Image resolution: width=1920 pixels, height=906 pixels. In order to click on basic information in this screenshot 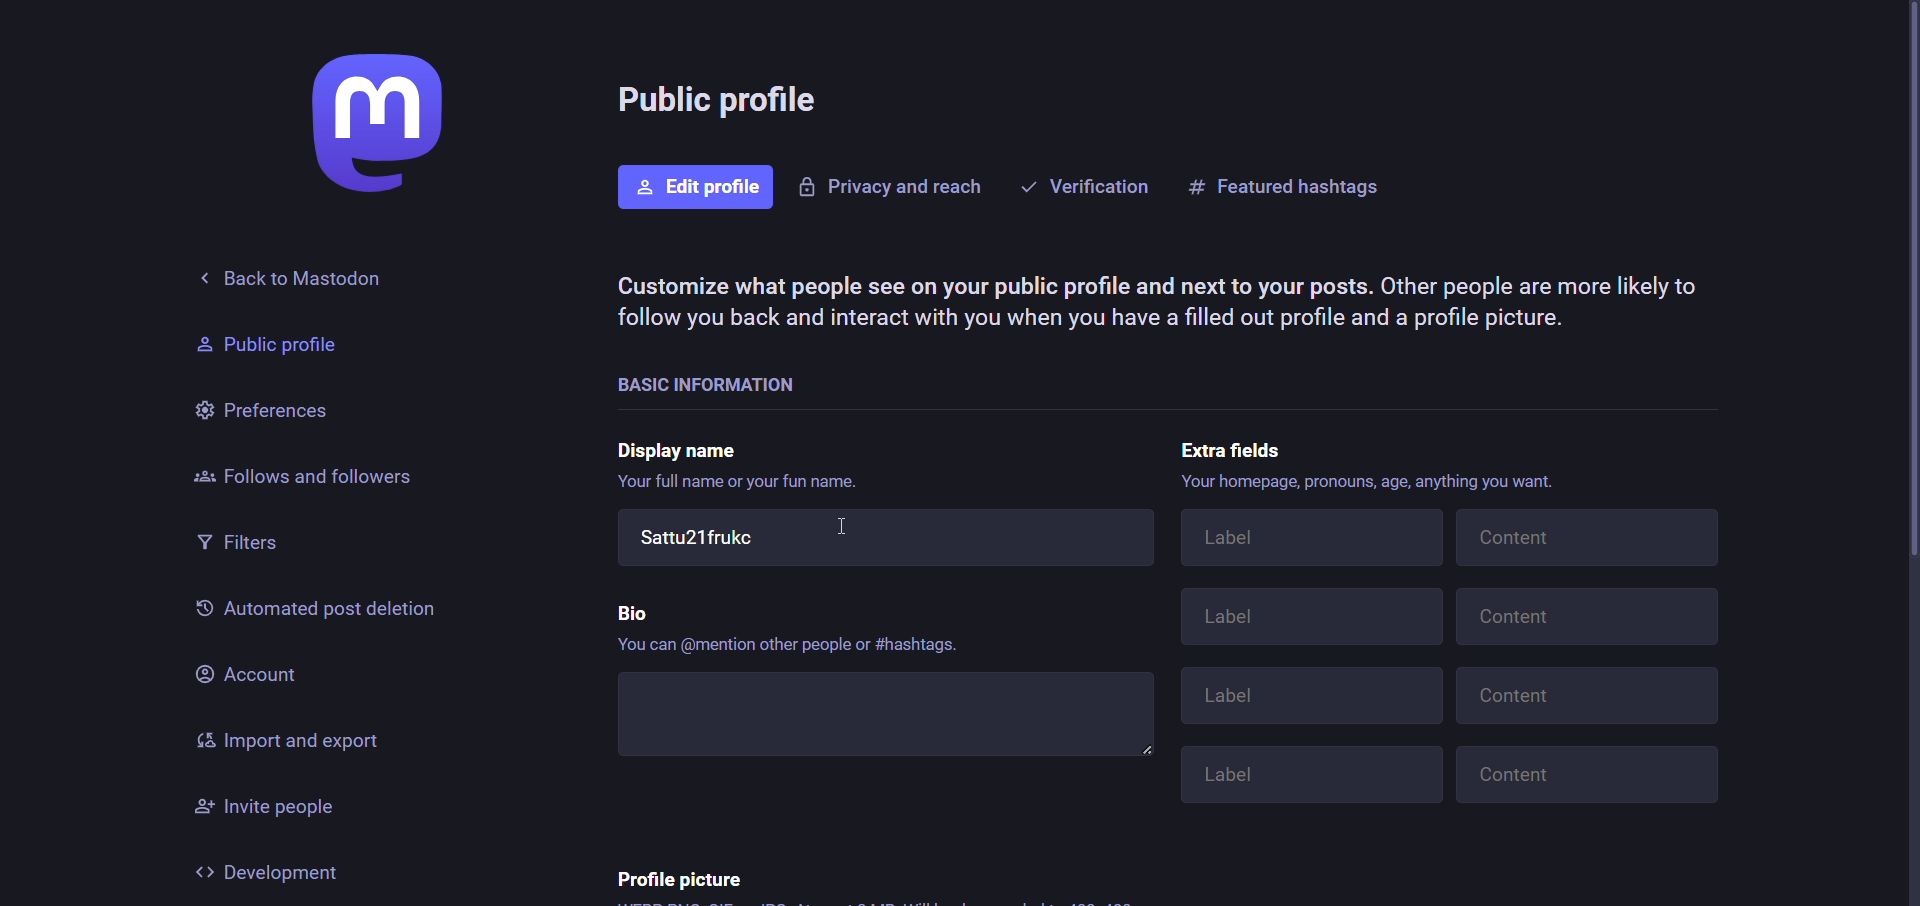, I will do `click(754, 382)`.